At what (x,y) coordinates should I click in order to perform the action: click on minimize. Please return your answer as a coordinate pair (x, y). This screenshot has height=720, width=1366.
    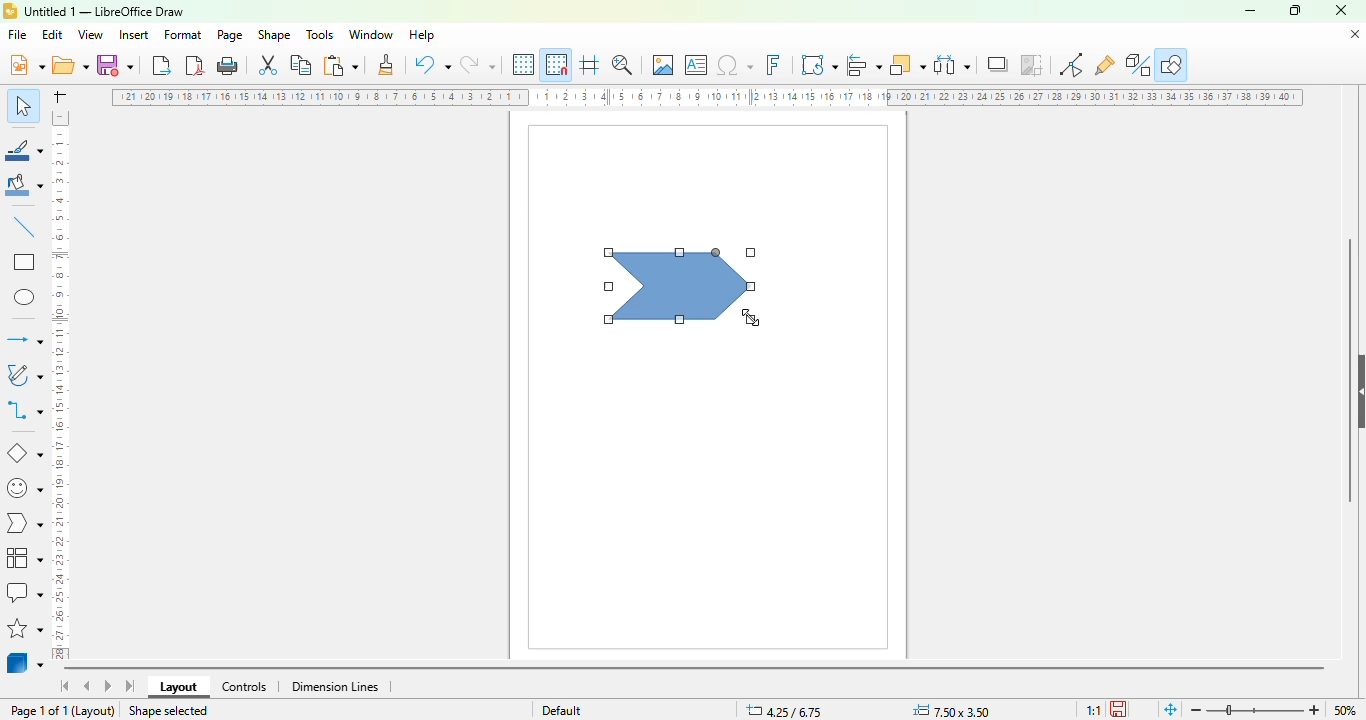
    Looking at the image, I should click on (1250, 12).